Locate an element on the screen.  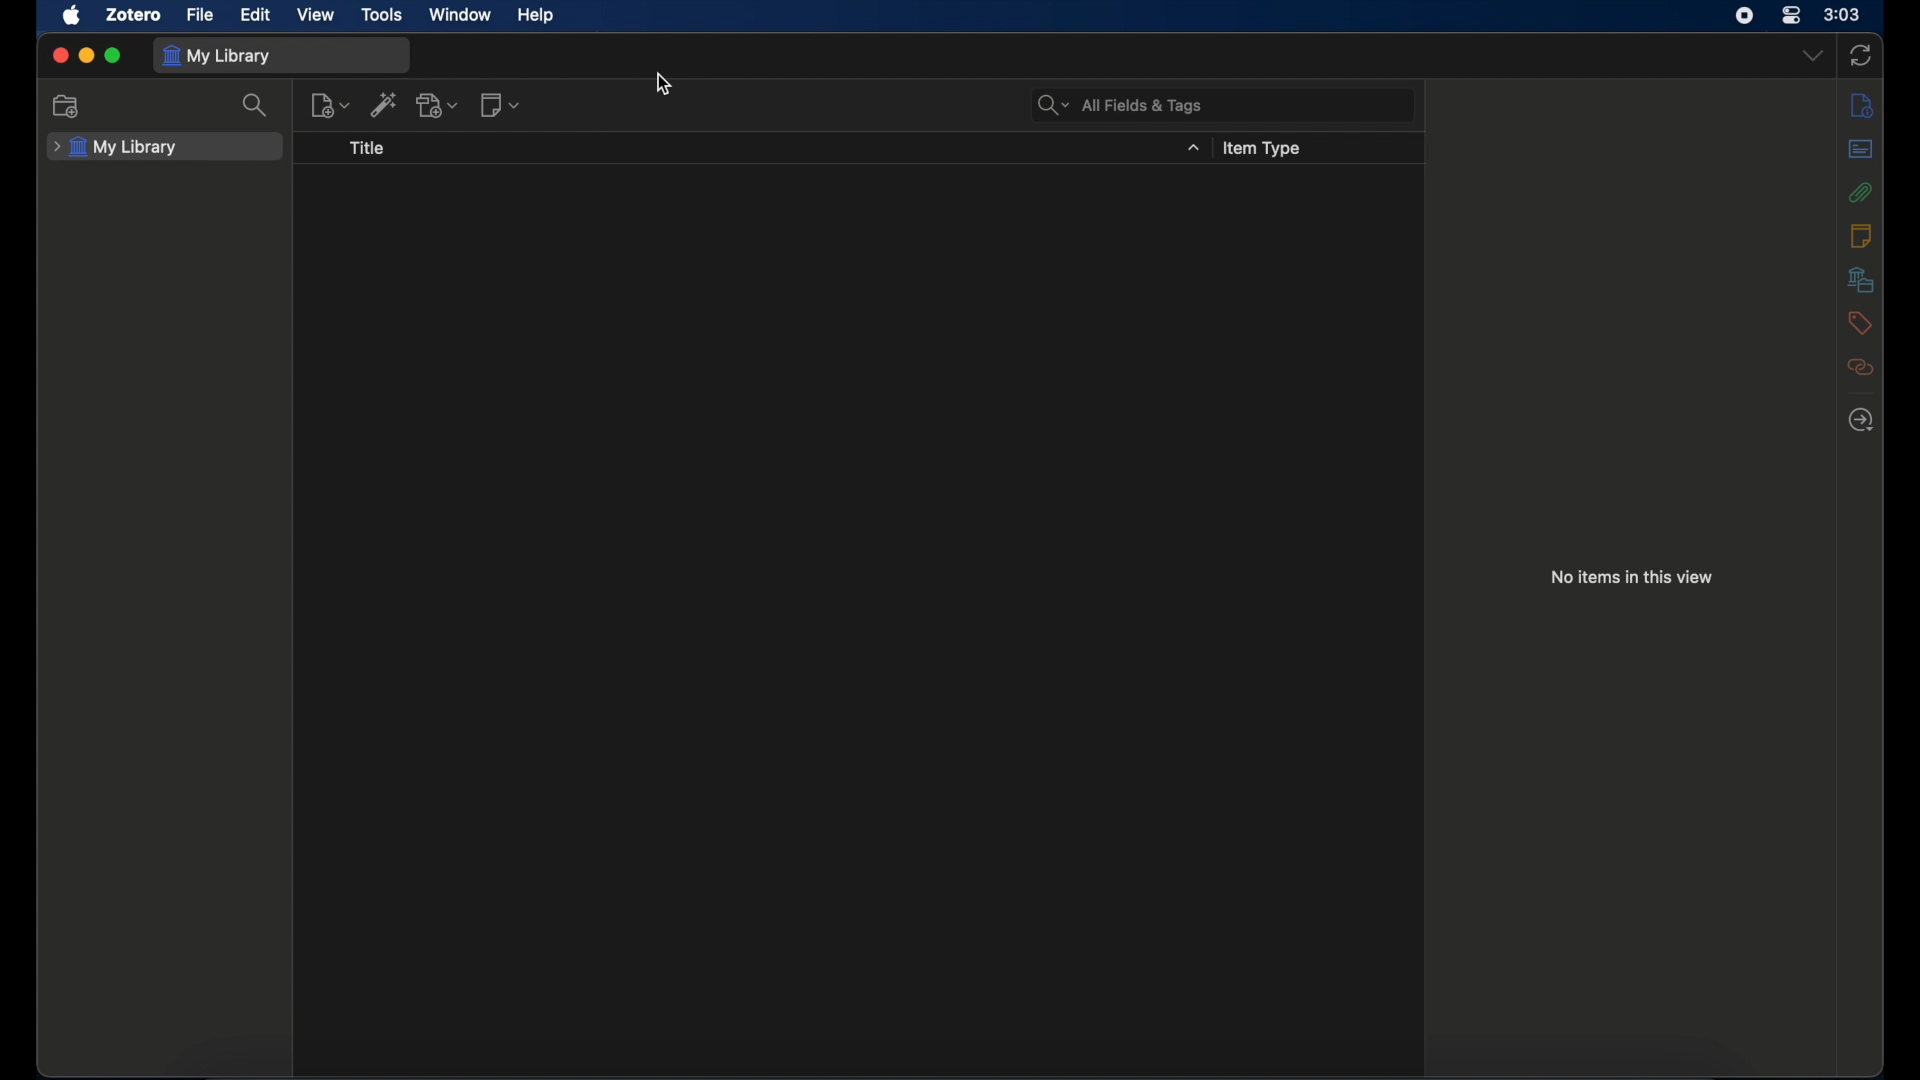
info is located at coordinates (1862, 107).